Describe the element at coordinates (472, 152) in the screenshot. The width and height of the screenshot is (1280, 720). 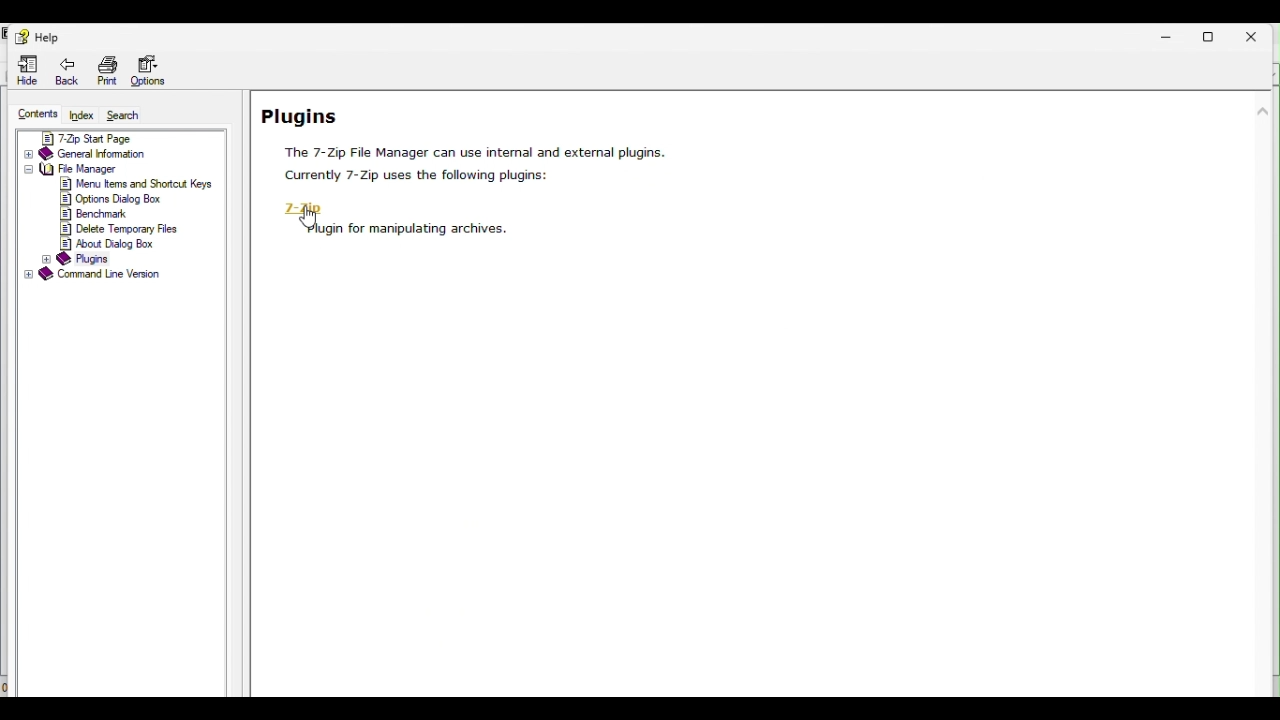
I see `text` at that location.